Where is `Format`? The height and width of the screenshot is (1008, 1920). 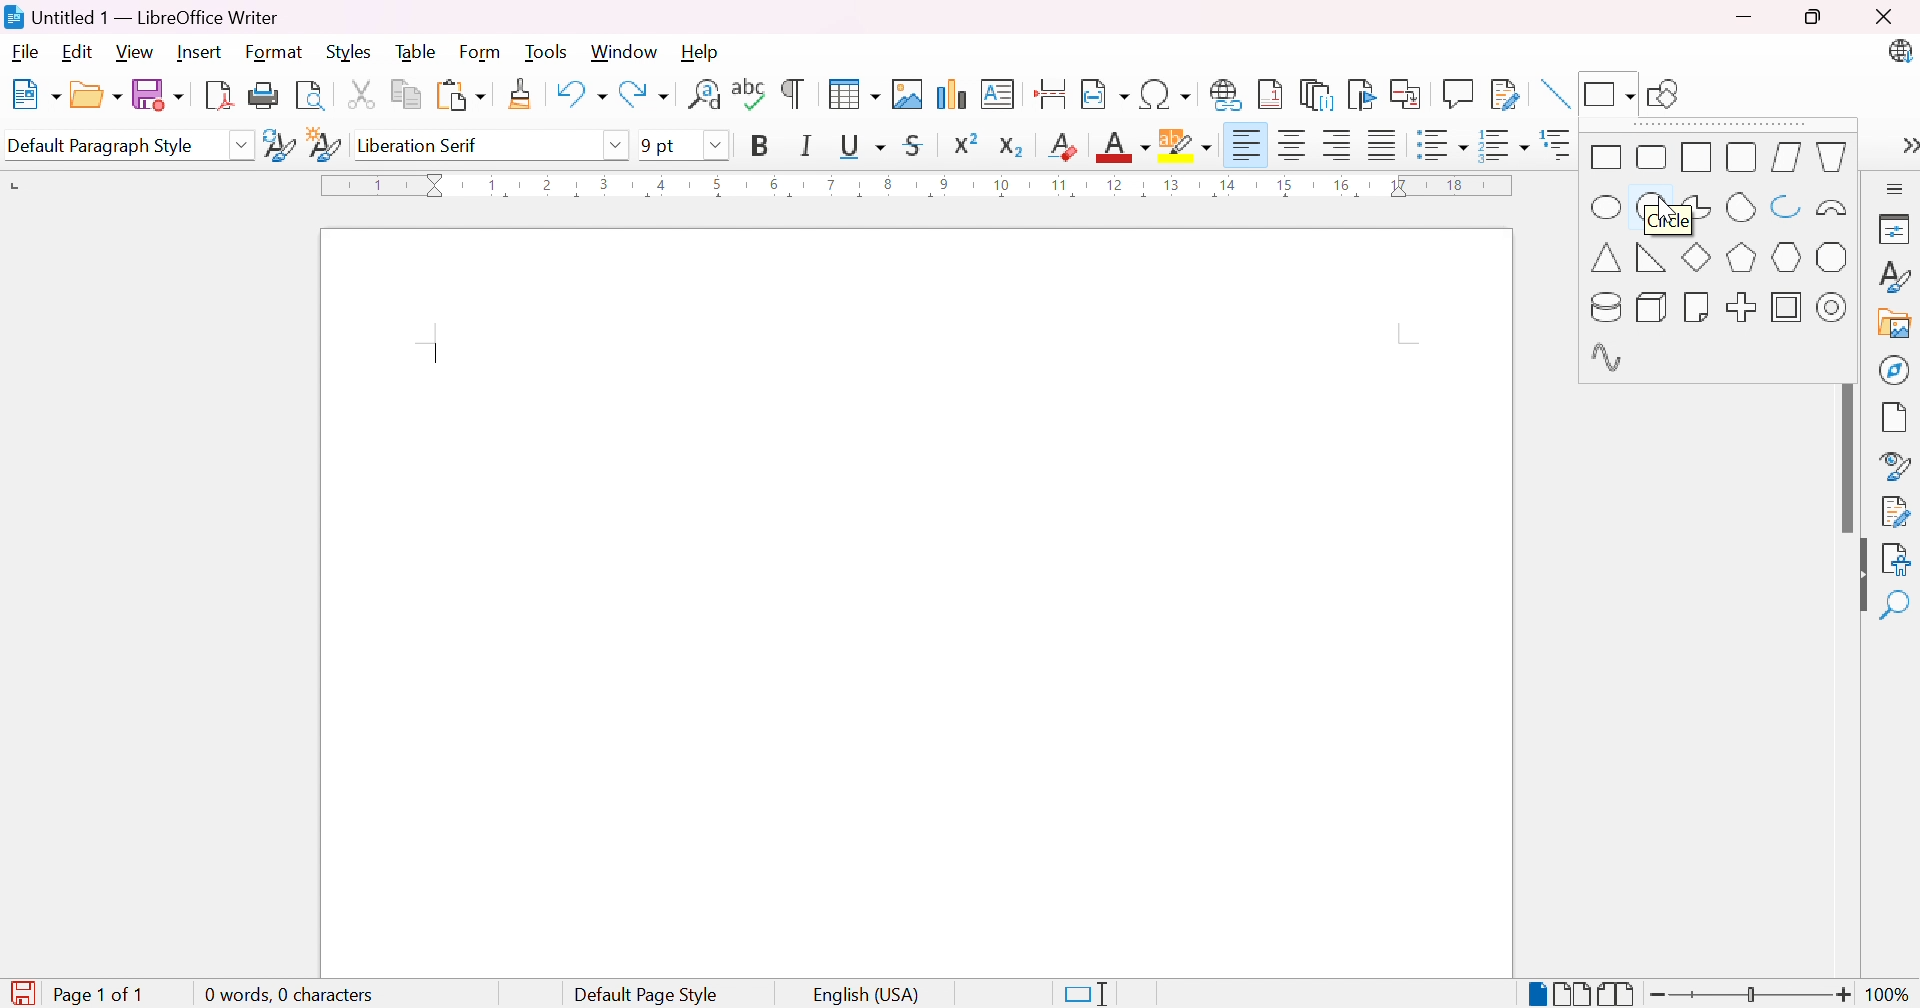 Format is located at coordinates (275, 53).